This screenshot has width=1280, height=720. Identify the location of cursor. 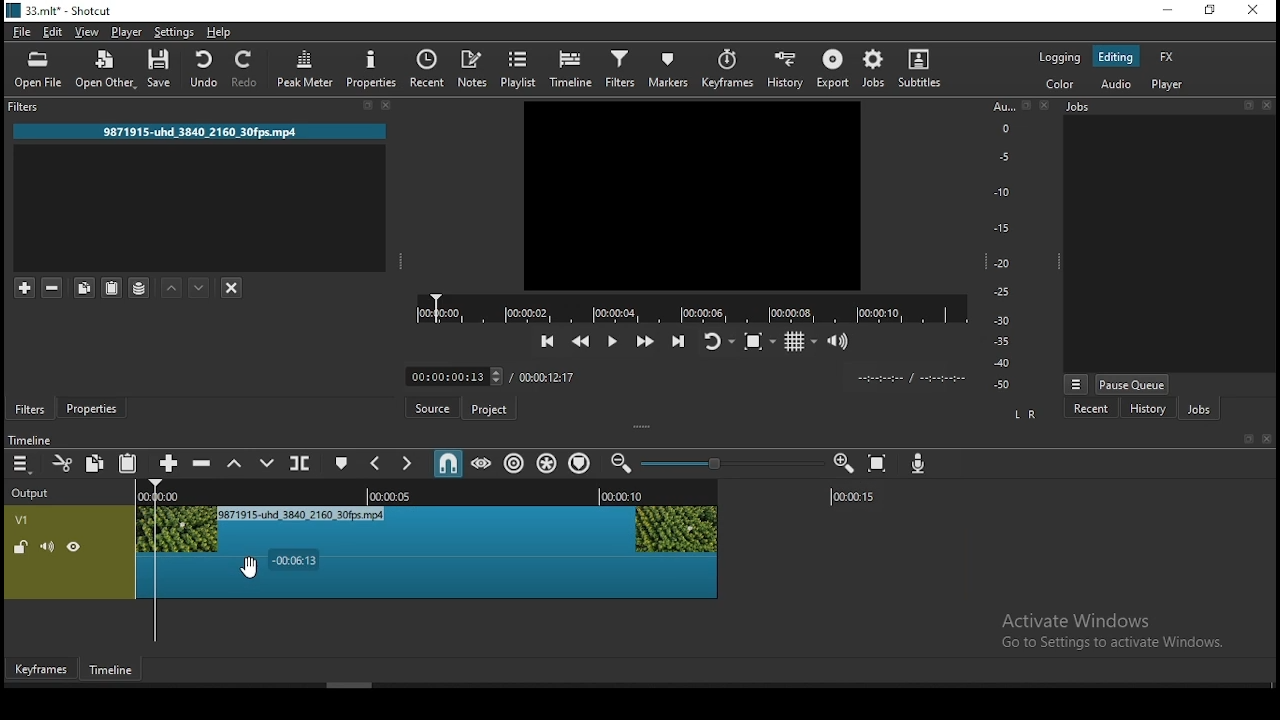
(250, 571).